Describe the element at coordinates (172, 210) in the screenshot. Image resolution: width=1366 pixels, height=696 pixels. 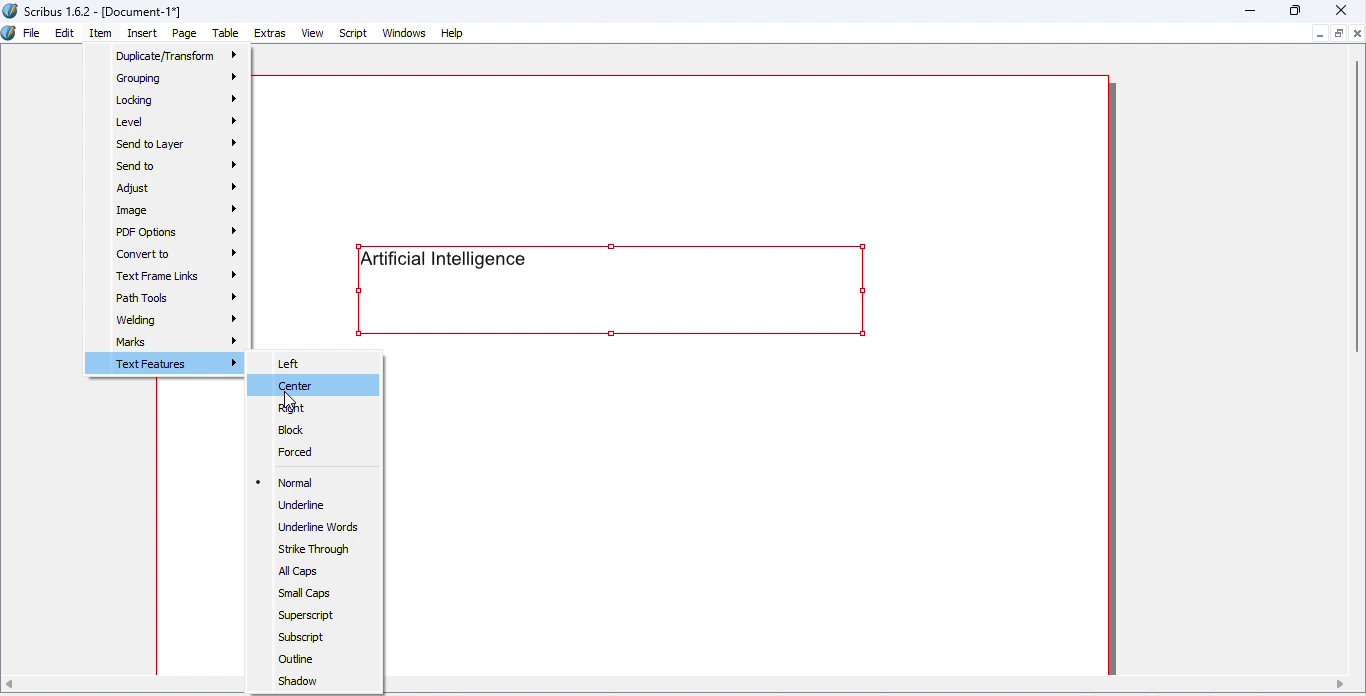
I see `Image` at that location.